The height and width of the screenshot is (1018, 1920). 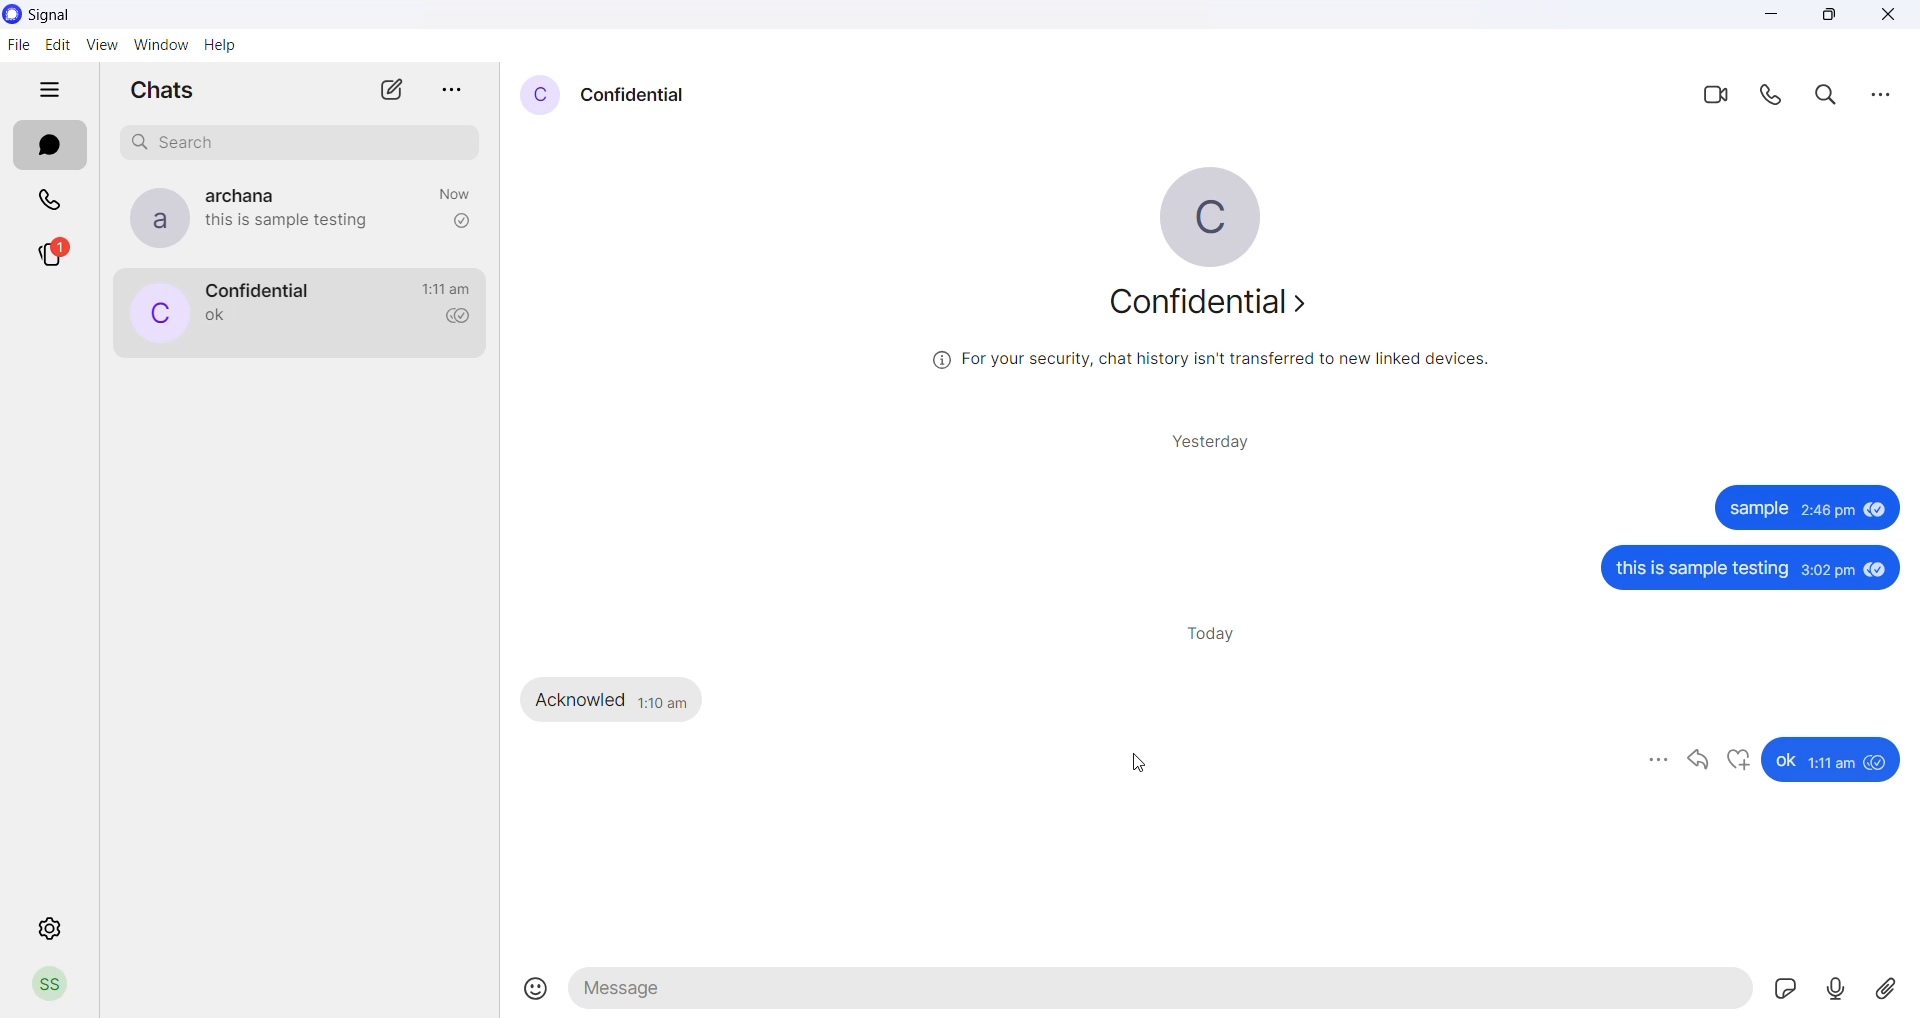 What do you see at coordinates (464, 318) in the screenshot?
I see `read recipient` at bounding box center [464, 318].